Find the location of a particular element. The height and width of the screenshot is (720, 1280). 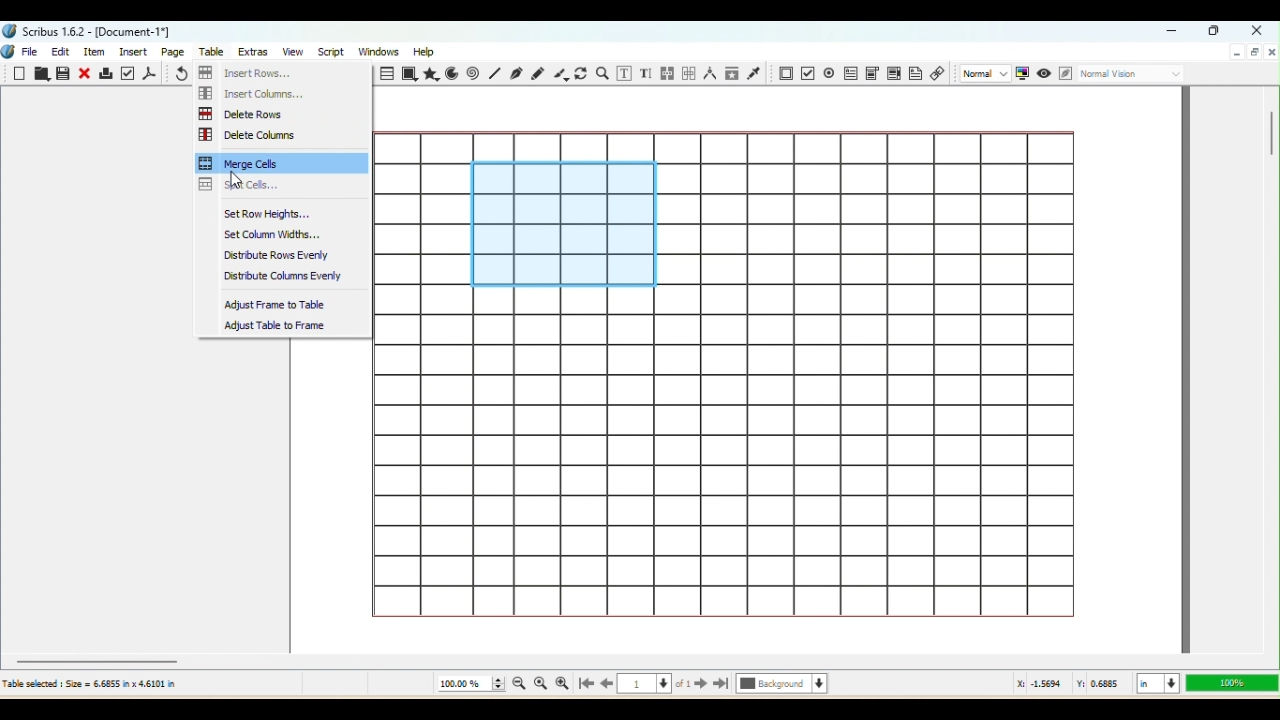

Go to the next page is located at coordinates (701, 685).